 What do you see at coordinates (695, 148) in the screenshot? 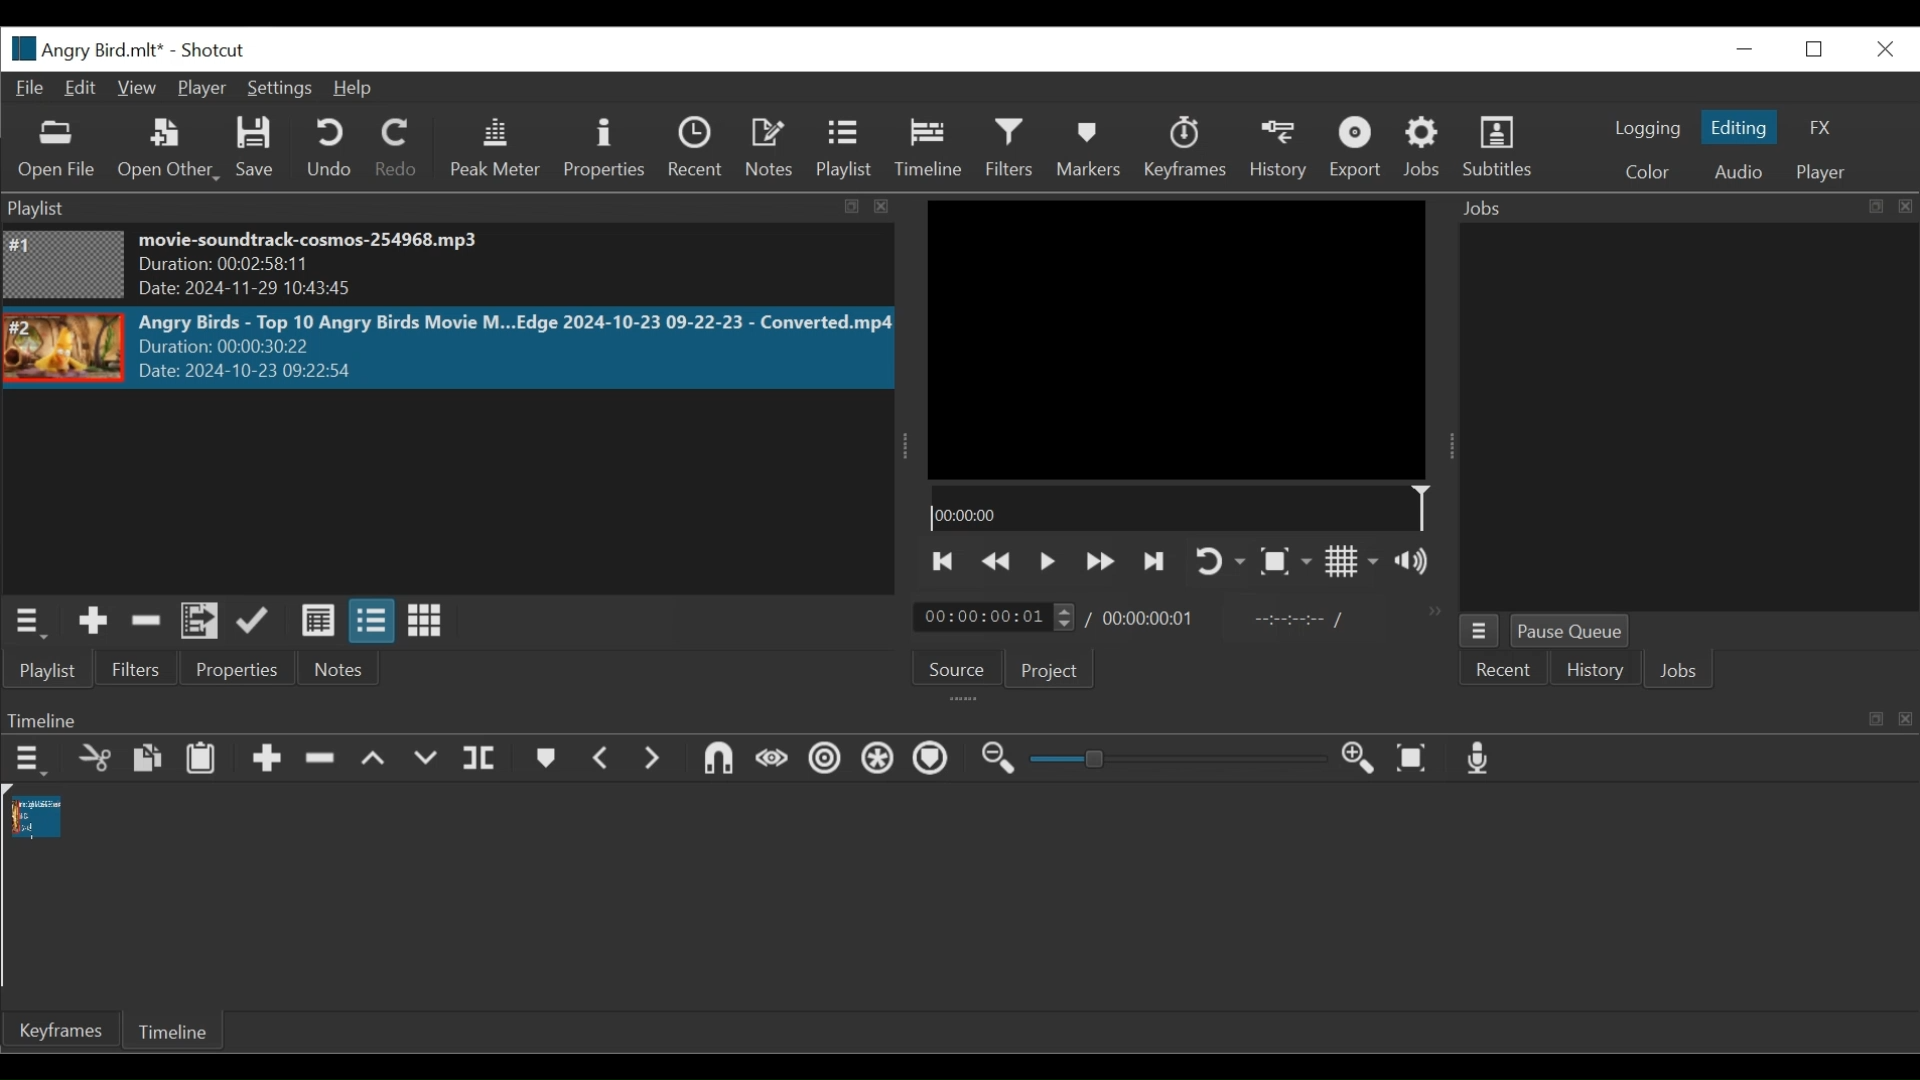
I see `Recent` at bounding box center [695, 148].